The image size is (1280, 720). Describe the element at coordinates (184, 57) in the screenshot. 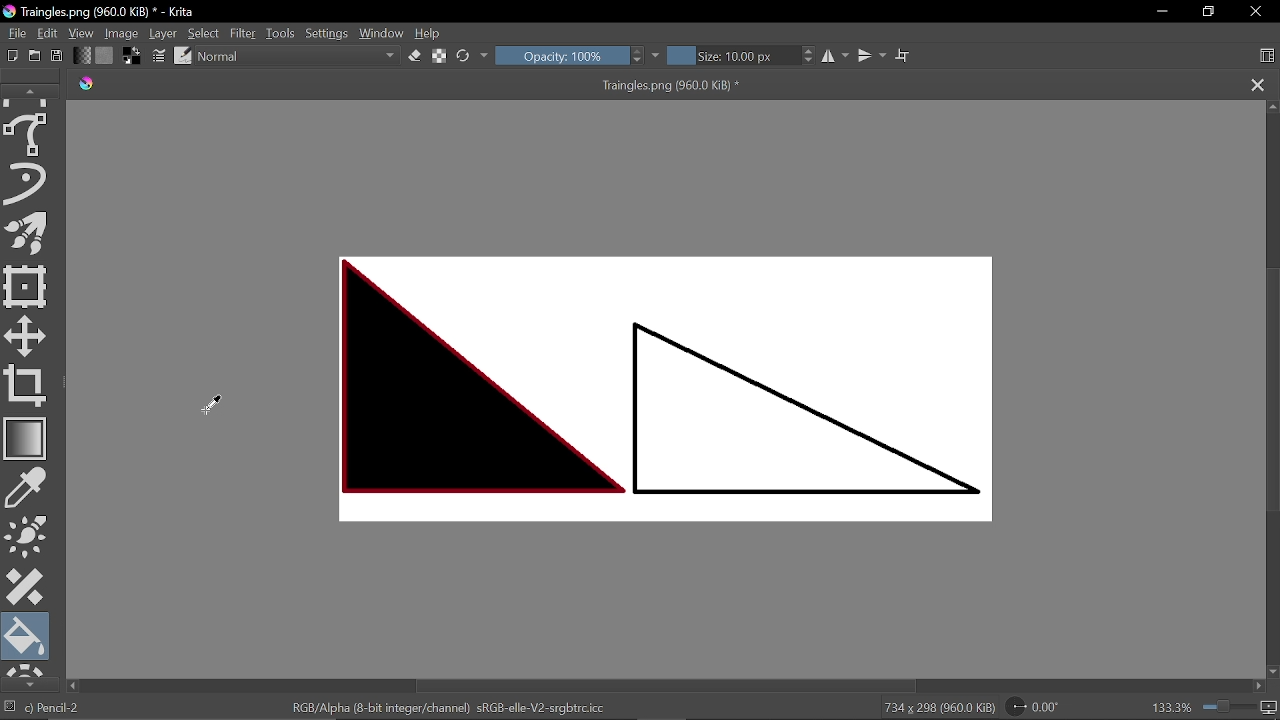

I see `Choose brush preset` at that location.